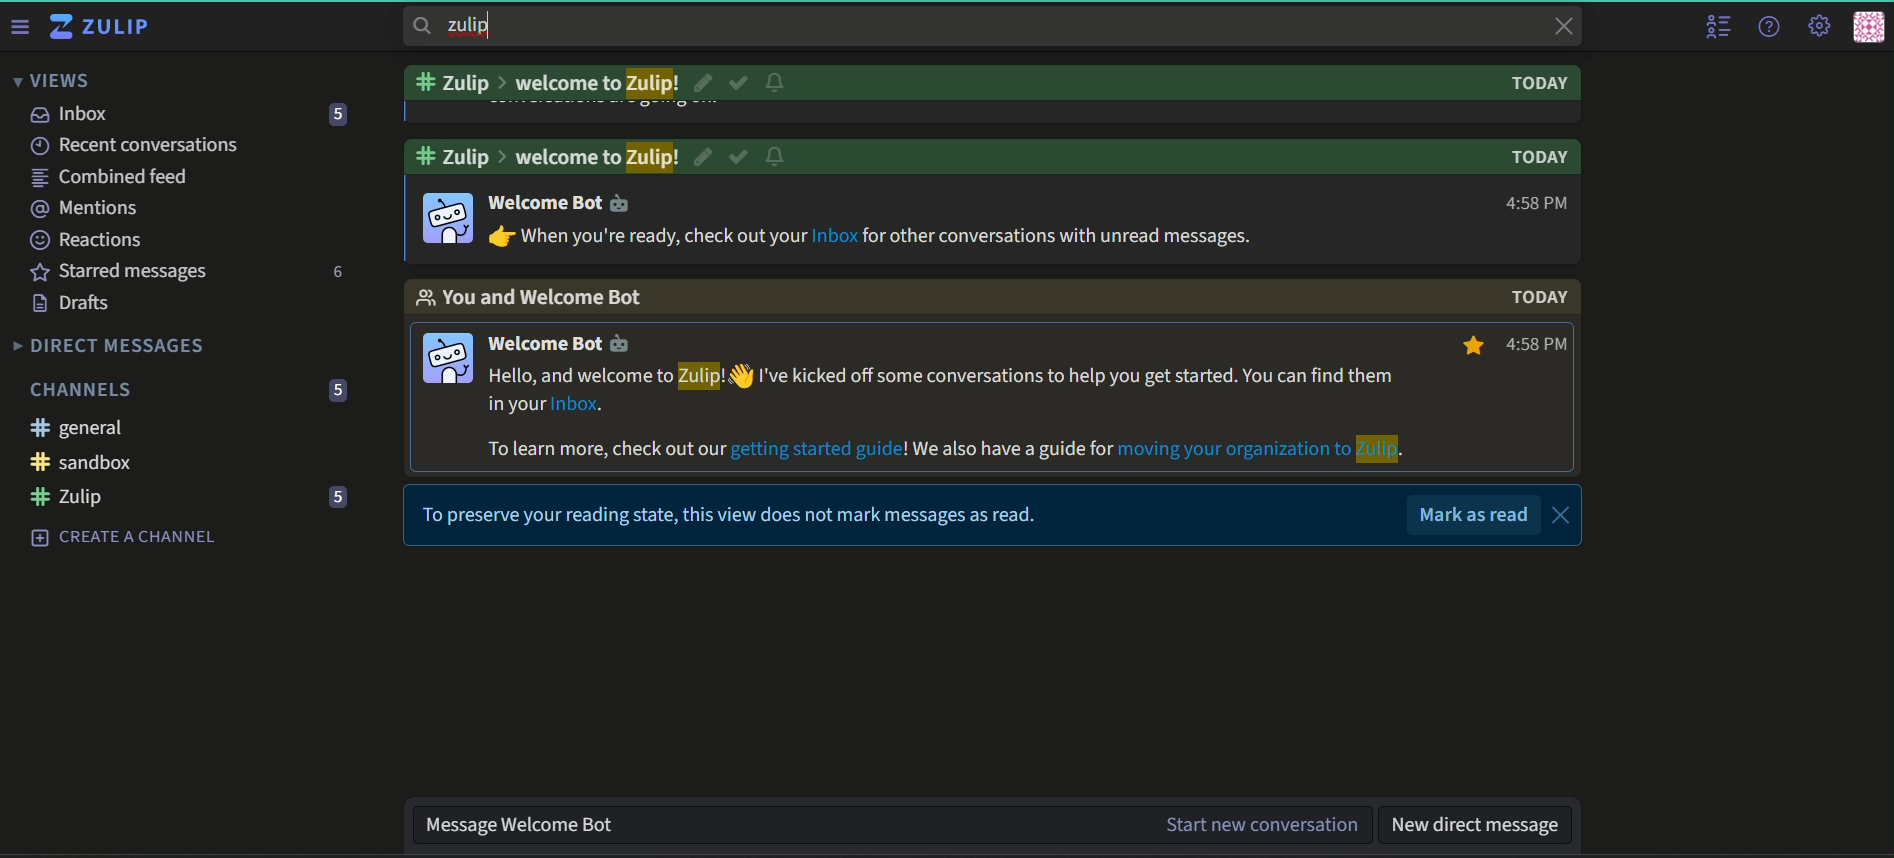  What do you see at coordinates (111, 346) in the screenshot?
I see `Direct Messages` at bounding box center [111, 346].